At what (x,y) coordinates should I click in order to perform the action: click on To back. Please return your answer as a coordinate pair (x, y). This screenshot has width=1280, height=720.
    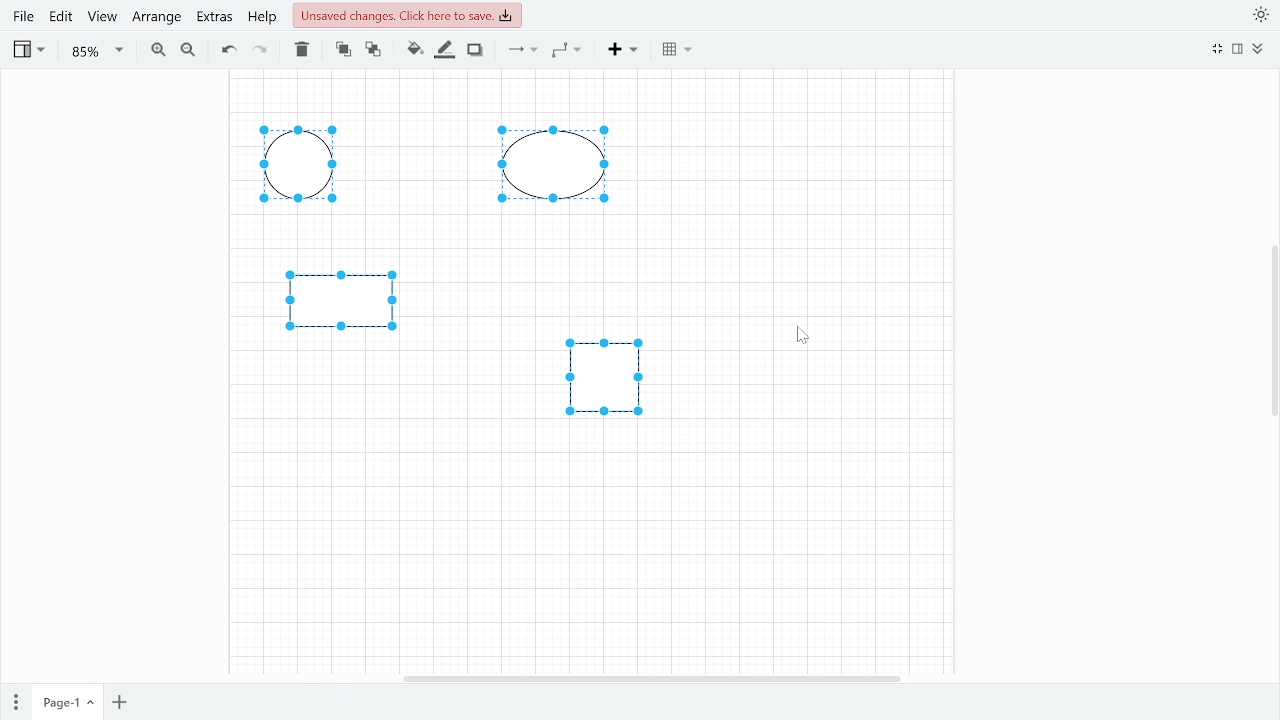
    Looking at the image, I should click on (372, 49).